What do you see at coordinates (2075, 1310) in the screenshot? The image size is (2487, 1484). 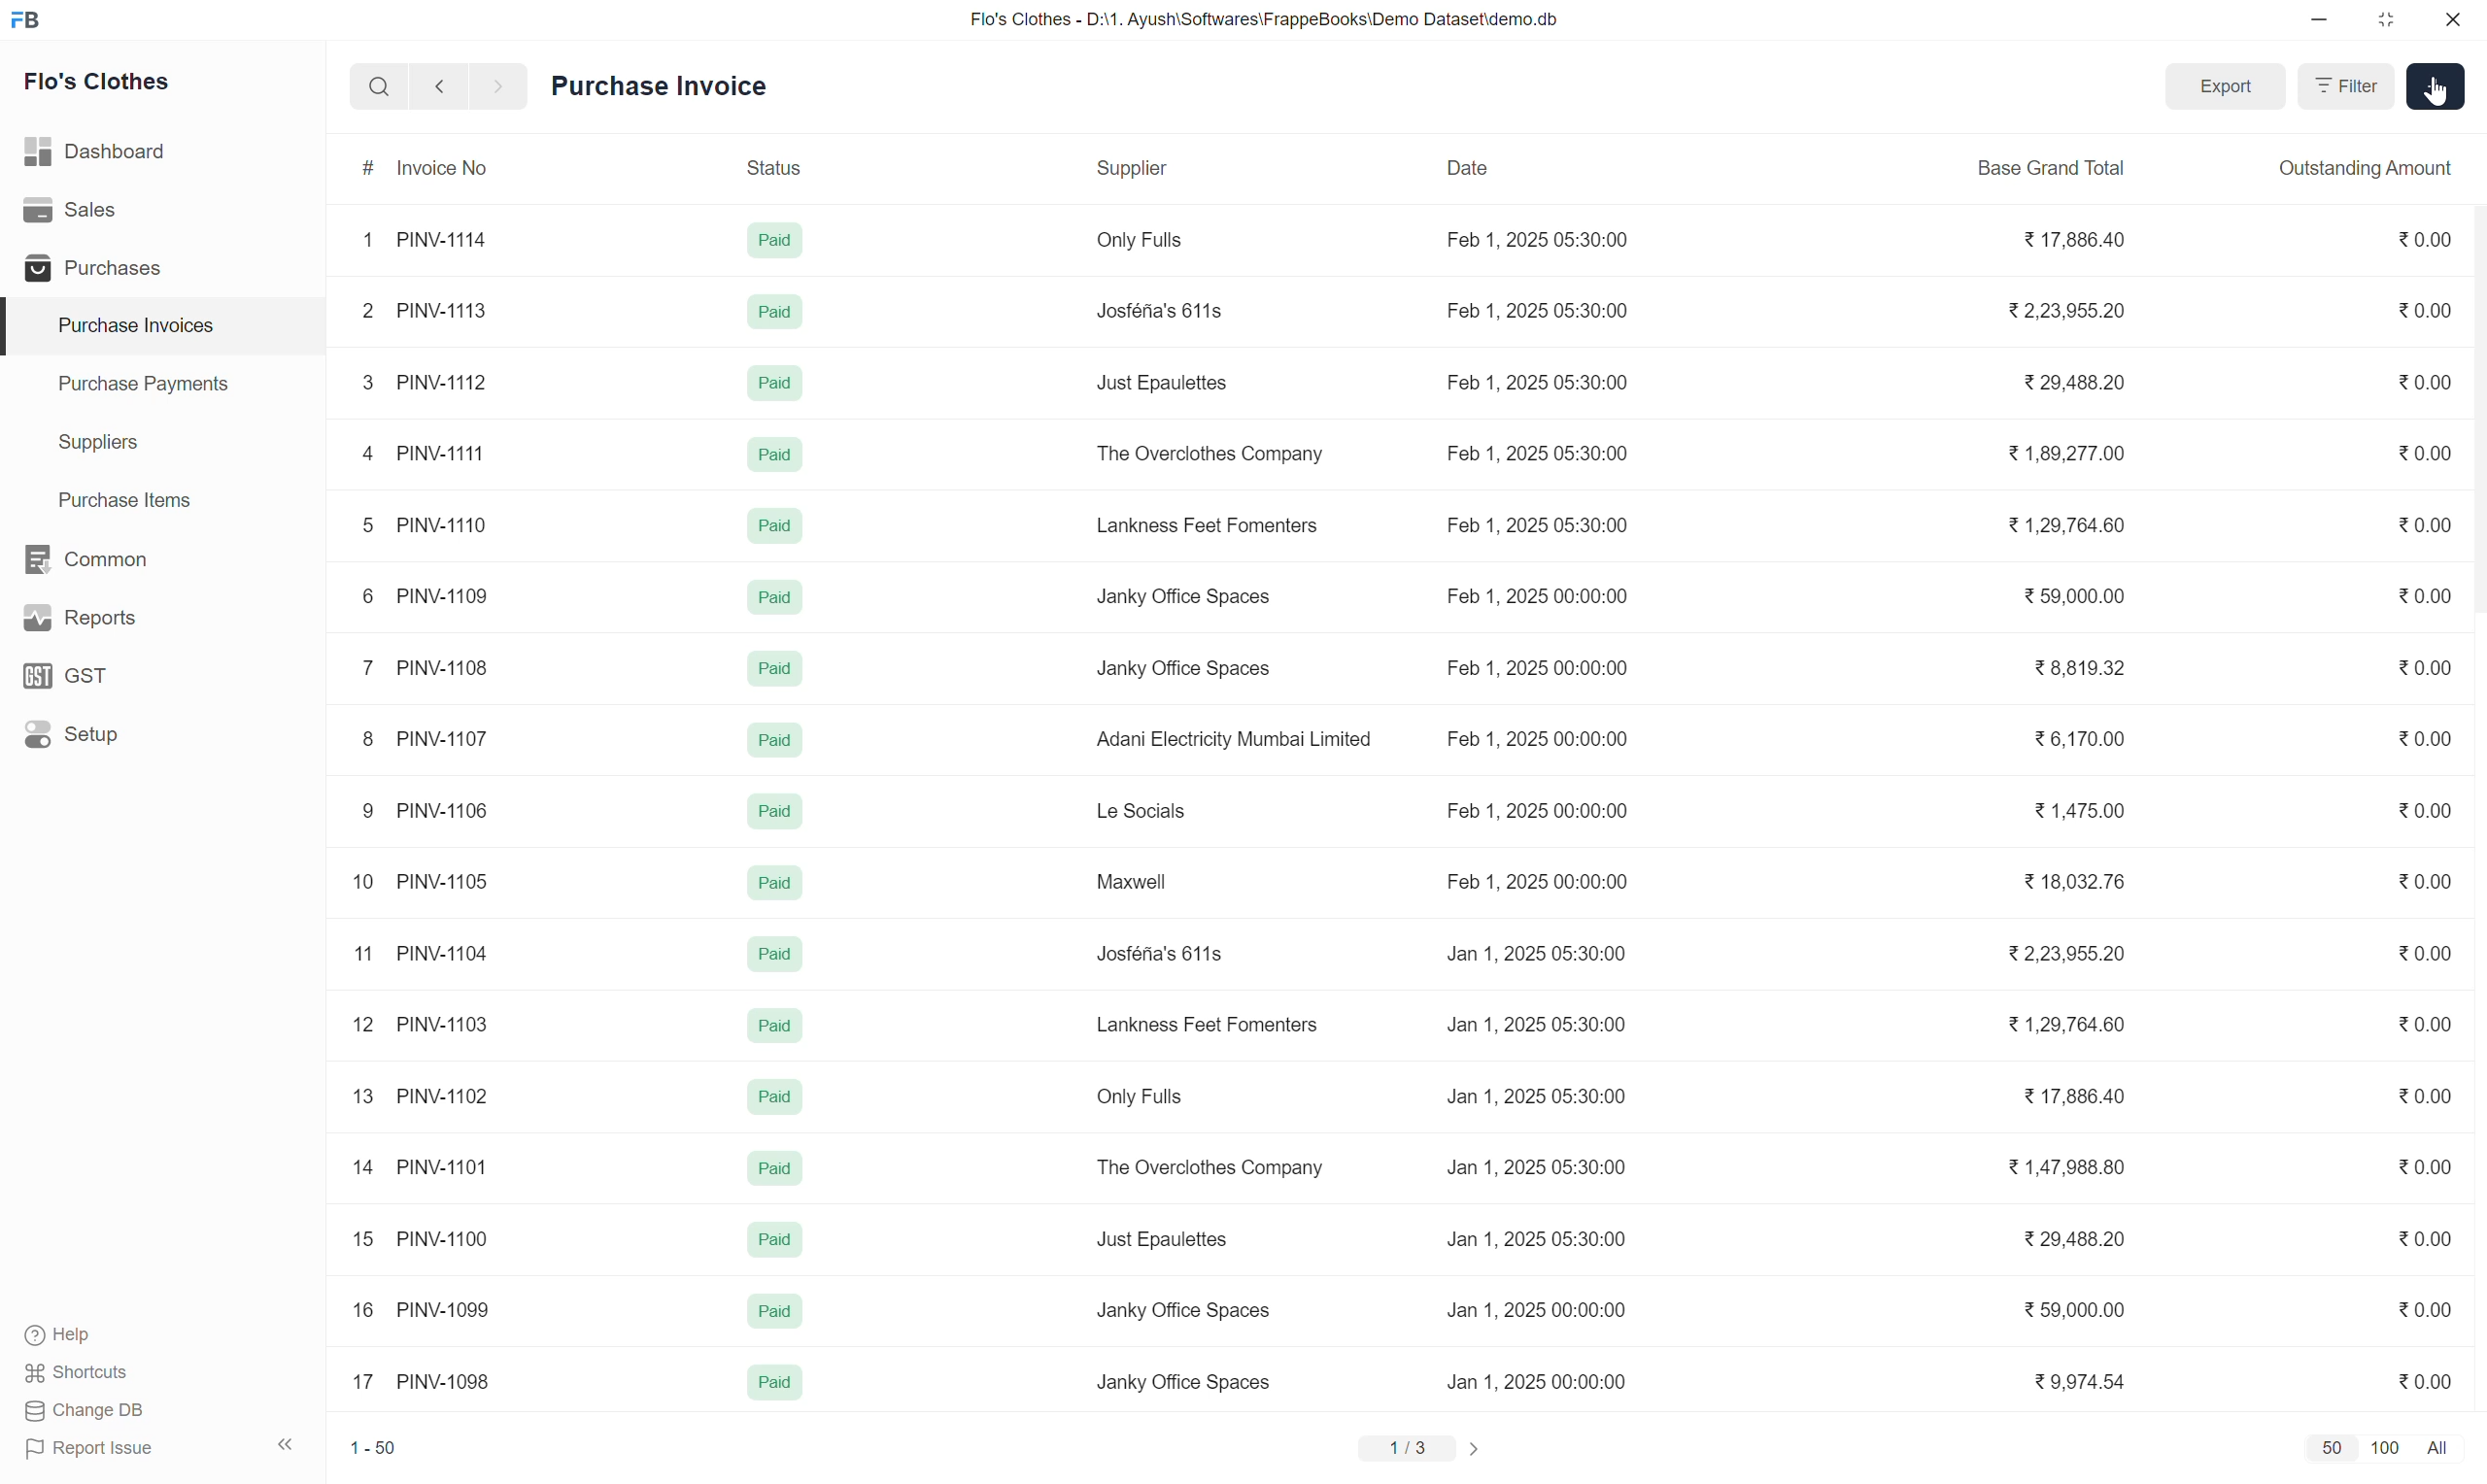 I see `59,000.00` at bounding box center [2075, 1310].